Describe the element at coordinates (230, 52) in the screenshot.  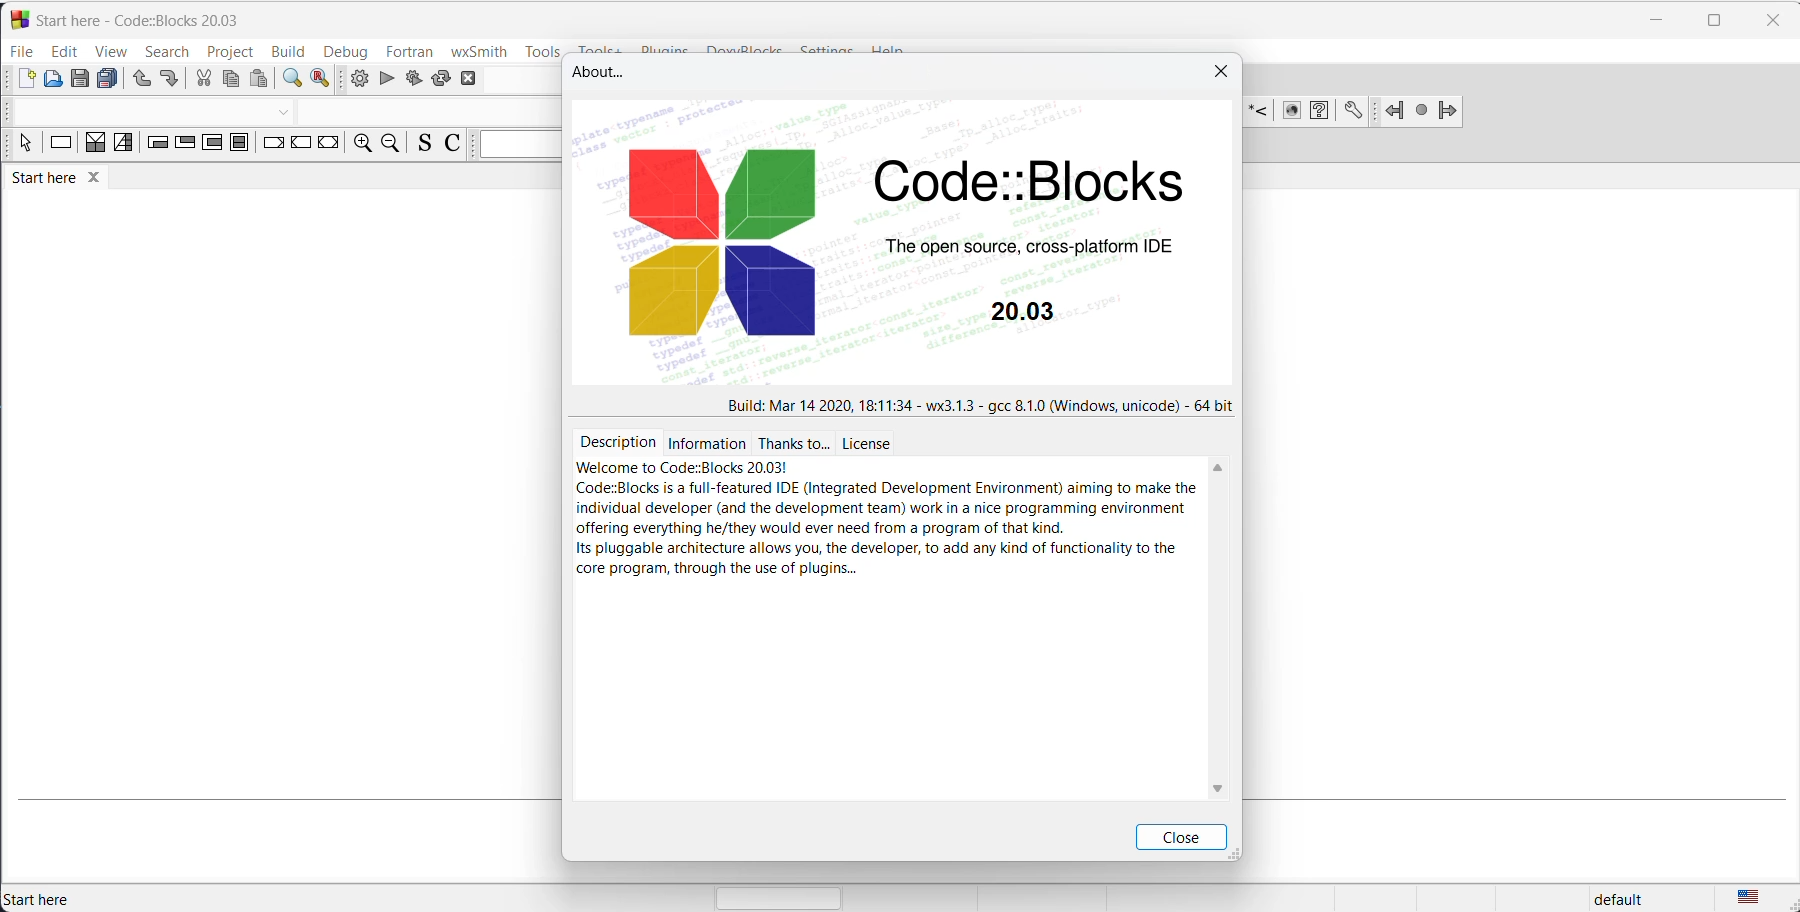
I see `project` at that location.